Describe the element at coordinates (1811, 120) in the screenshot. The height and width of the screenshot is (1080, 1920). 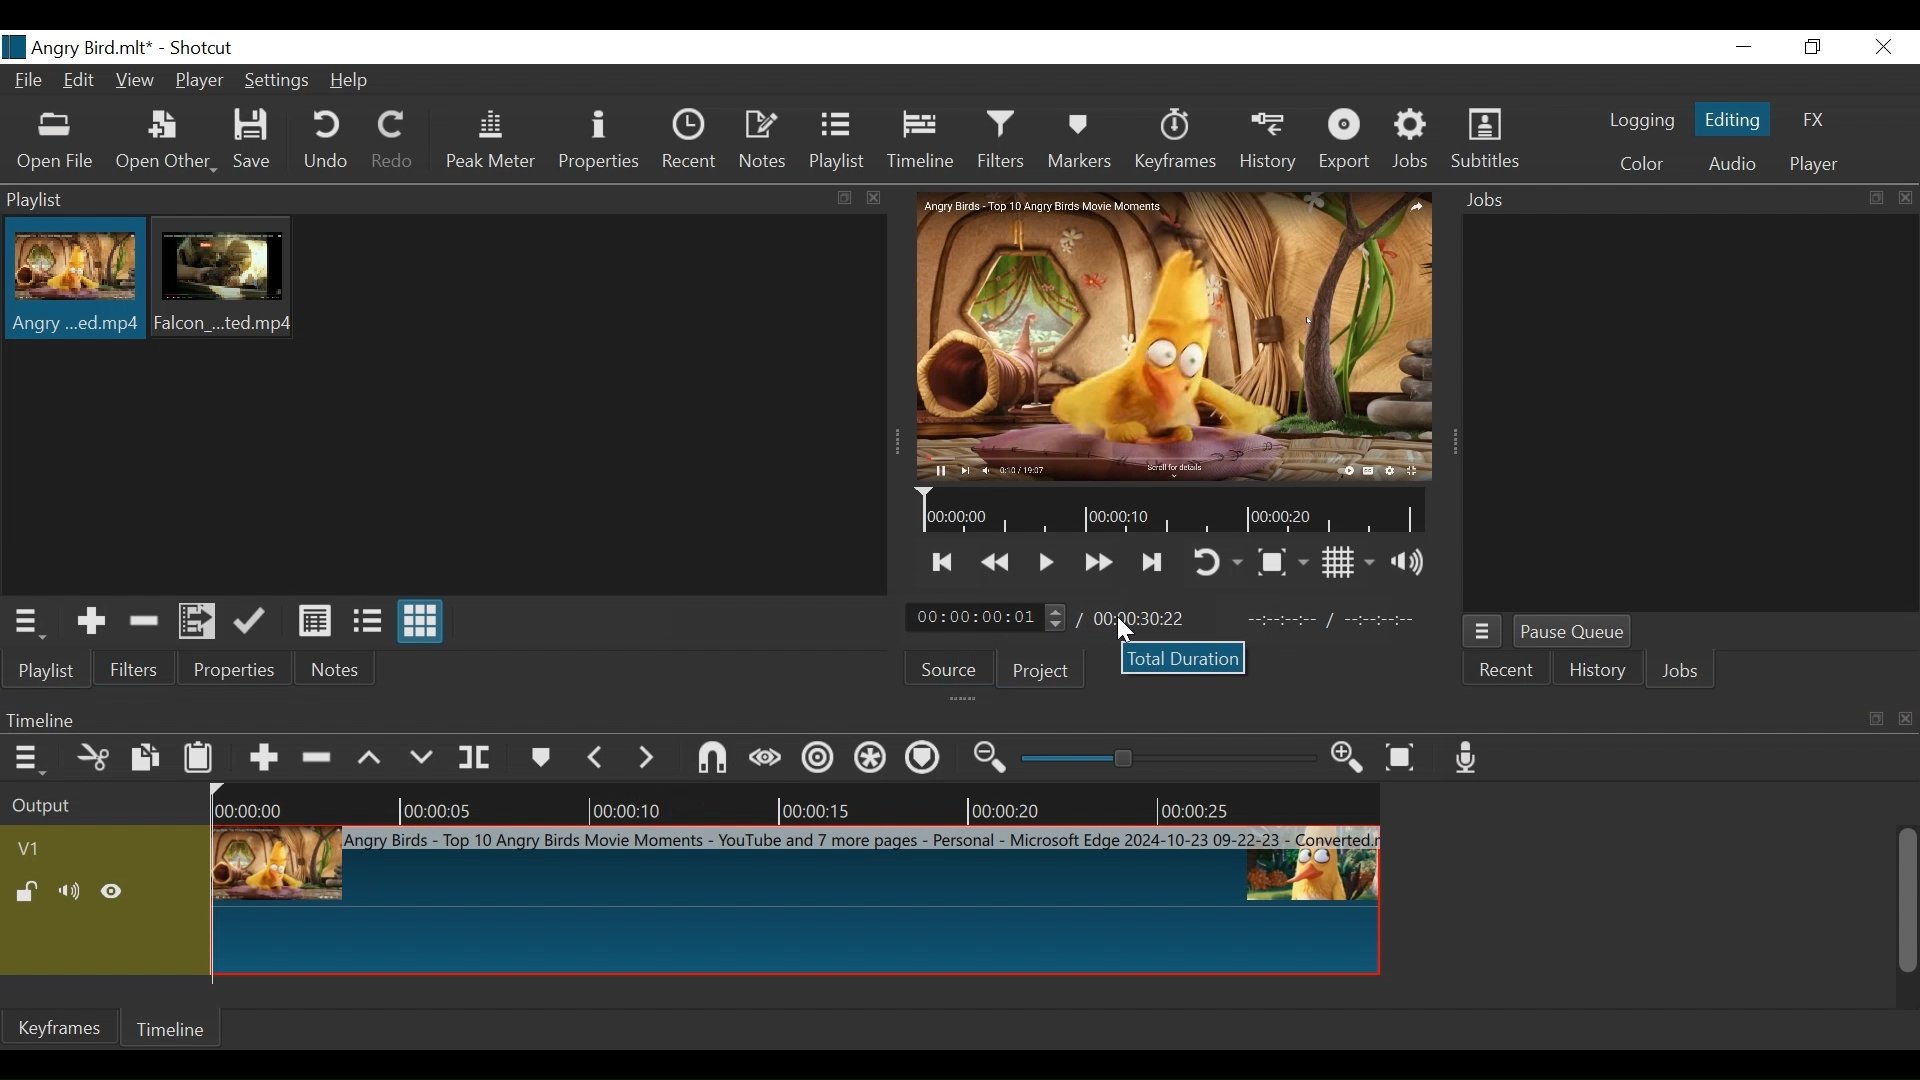
I see `FX` at that location.